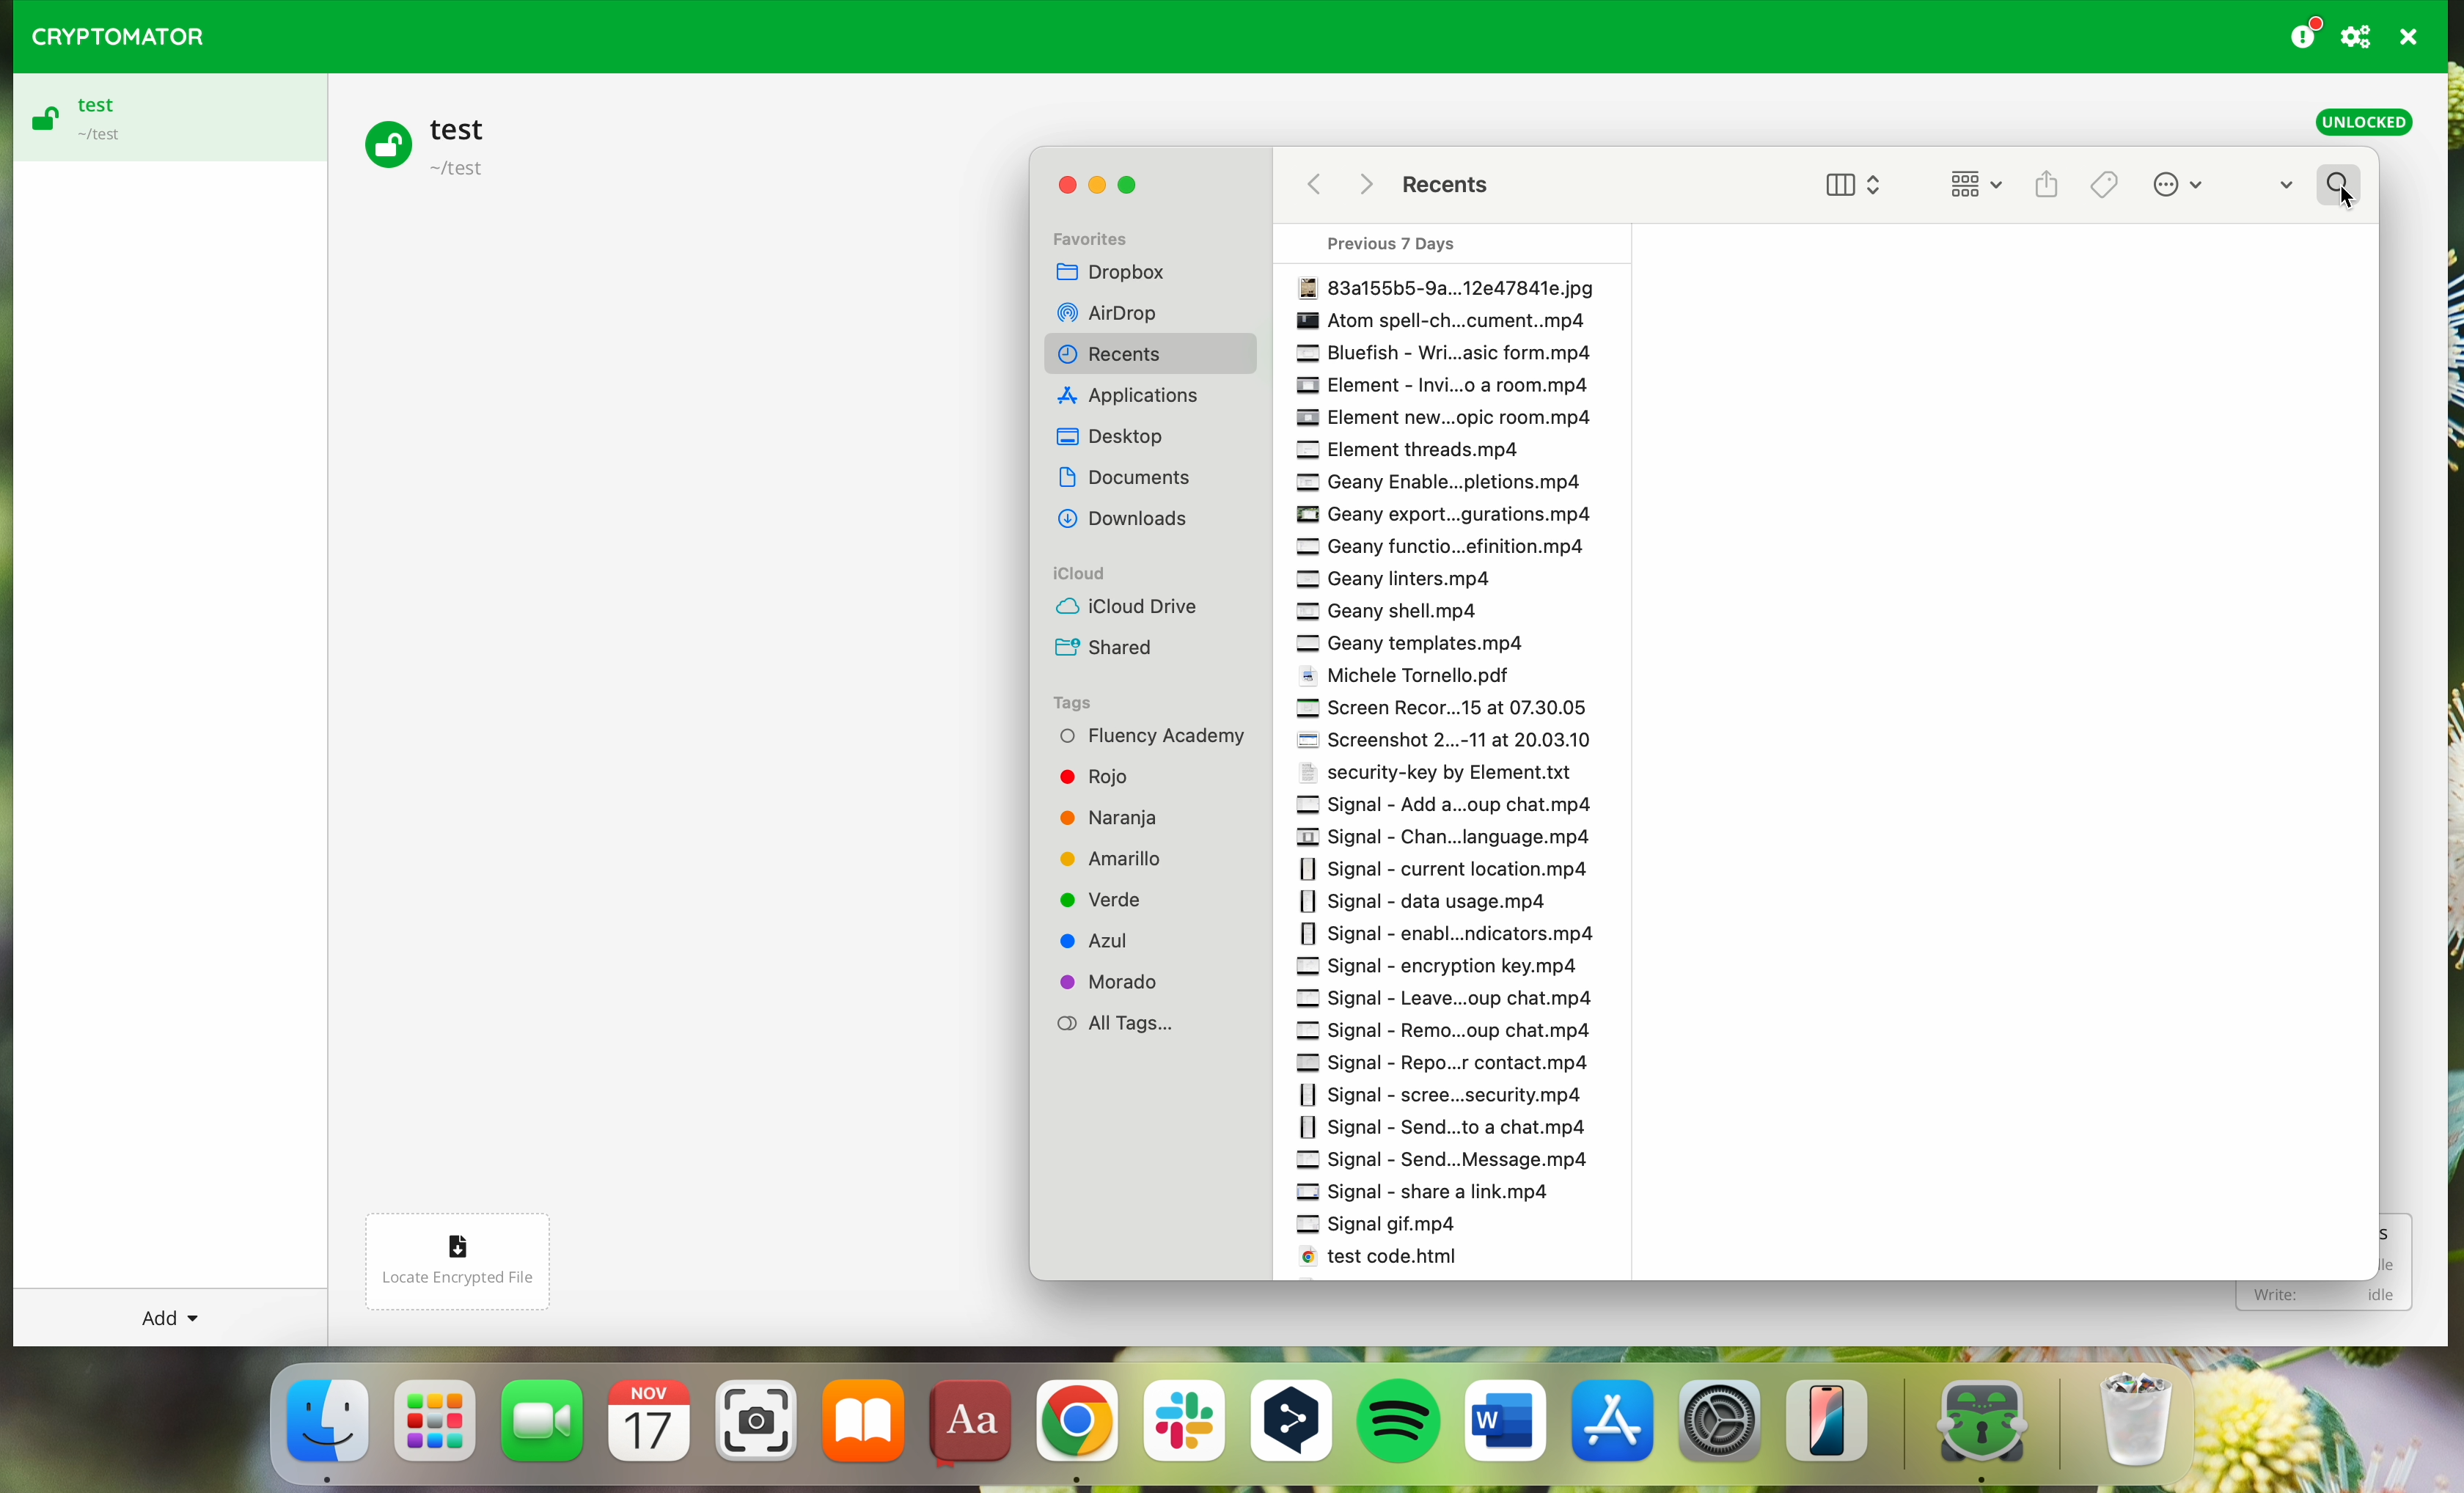  I want to click on iBooks, so click(864, 1428).